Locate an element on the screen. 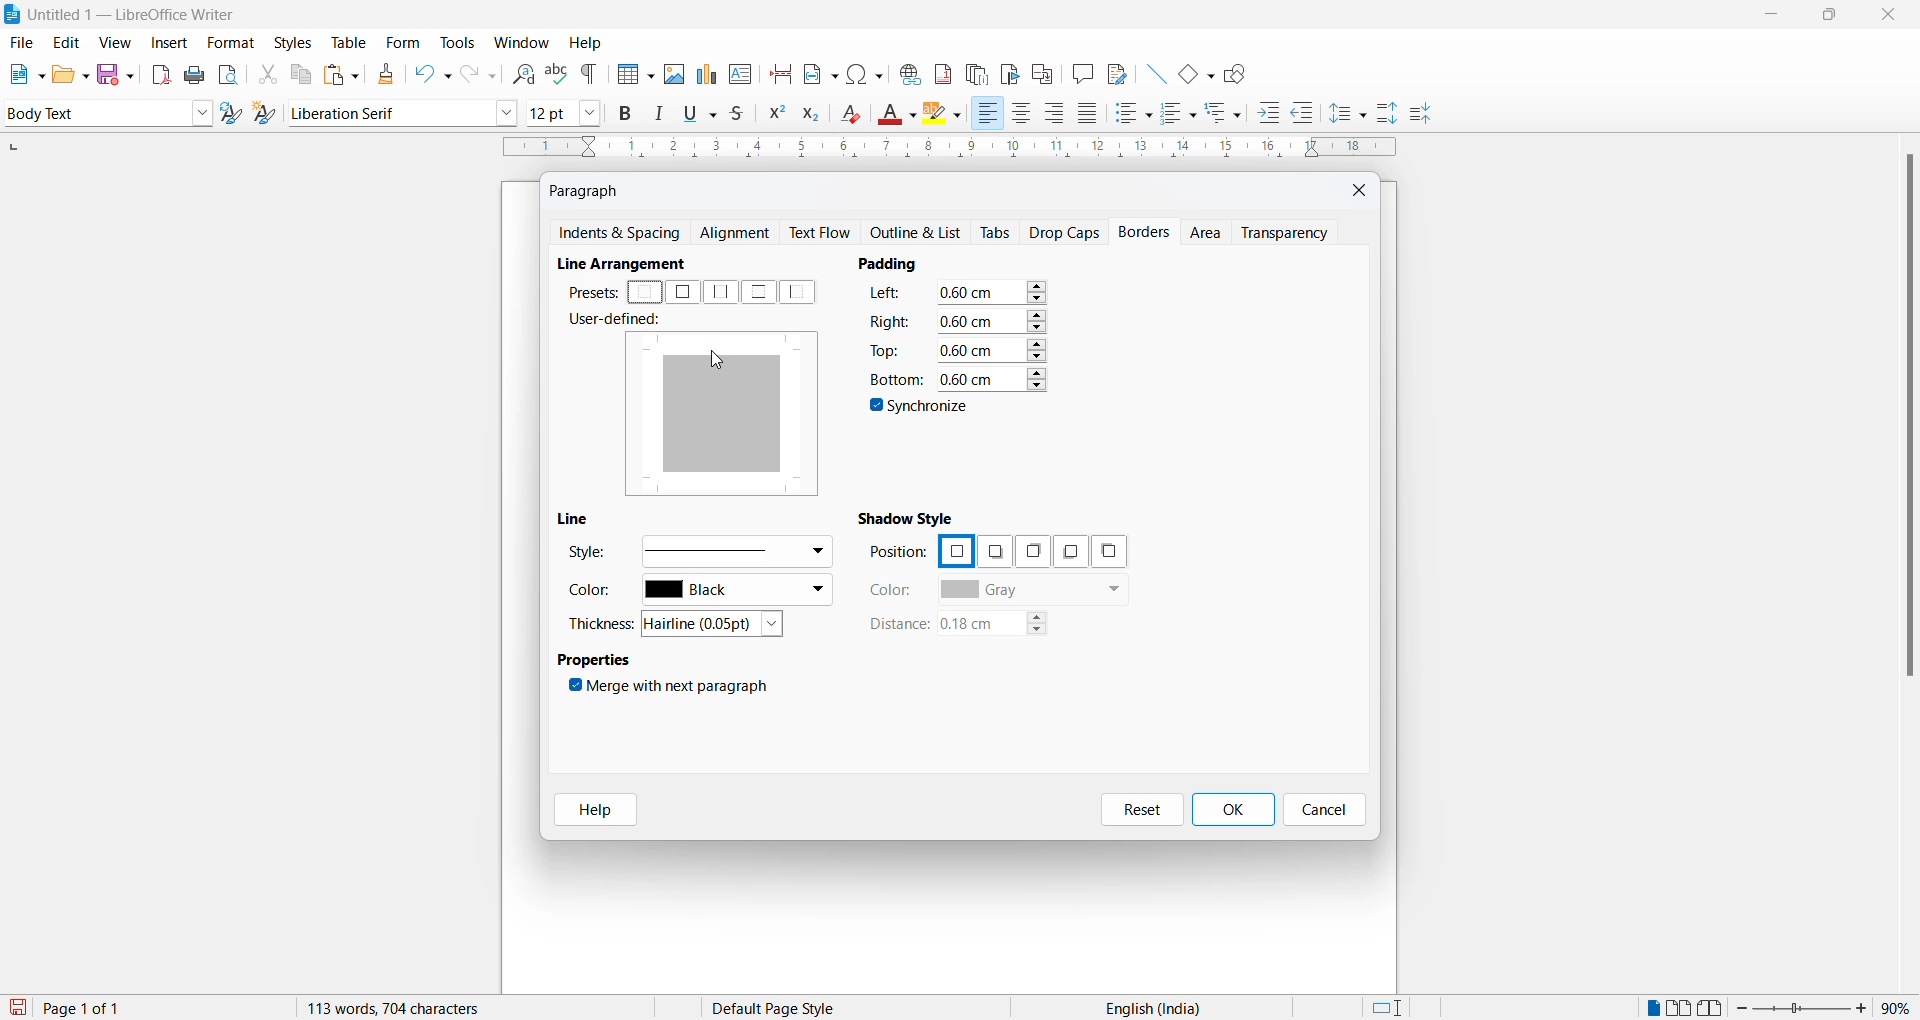  save is located at coordinates (19, 1008).